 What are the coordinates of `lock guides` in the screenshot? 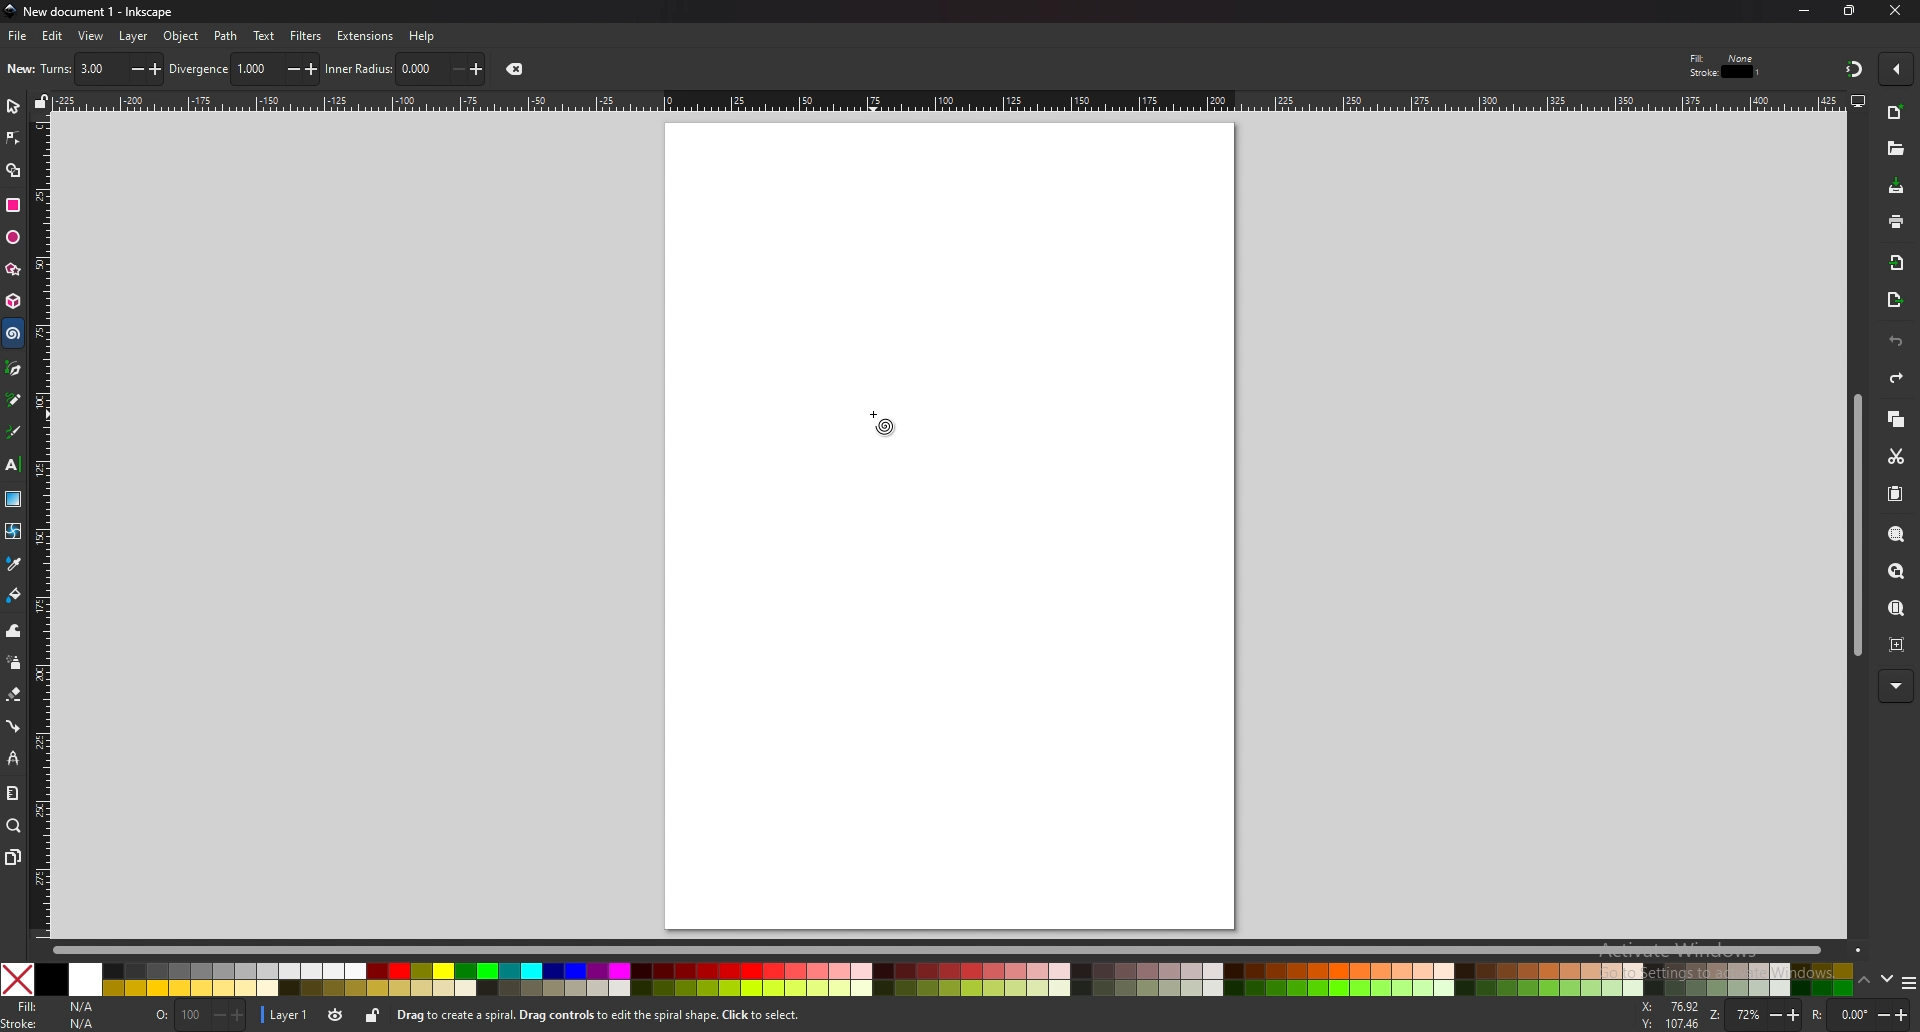 It's located at (42, 103).